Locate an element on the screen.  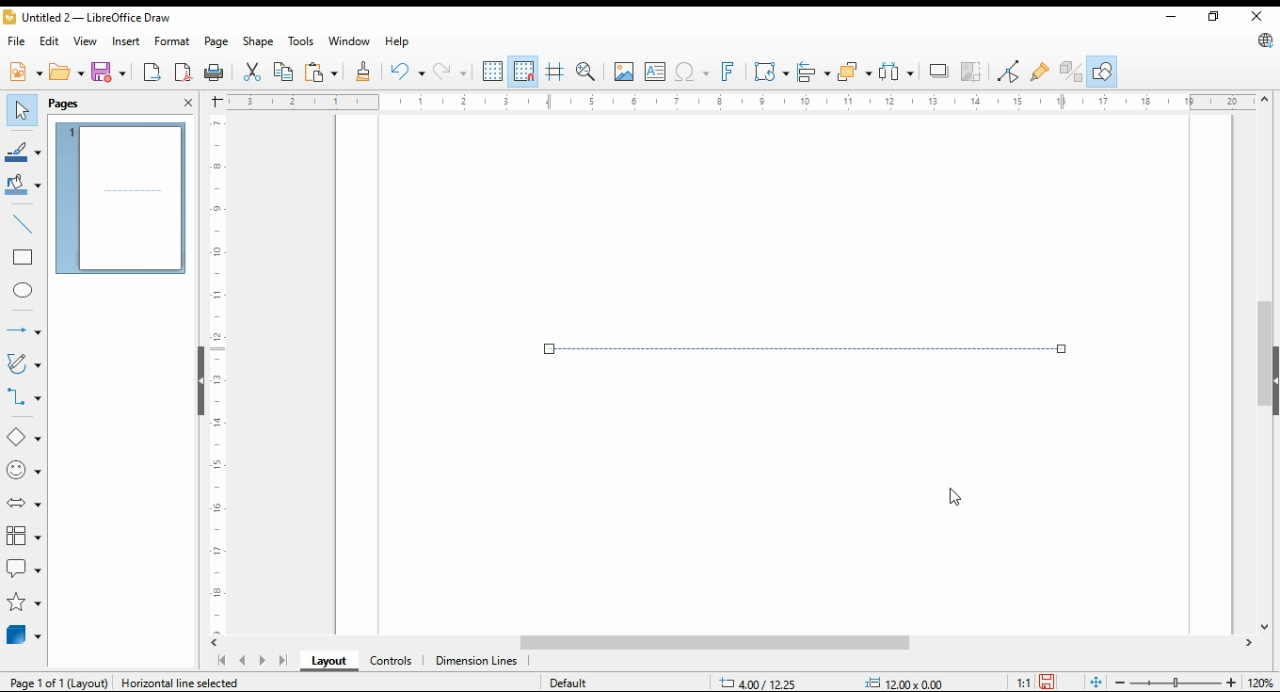
show gluepoint functions is located at coordinates (1038, 71).